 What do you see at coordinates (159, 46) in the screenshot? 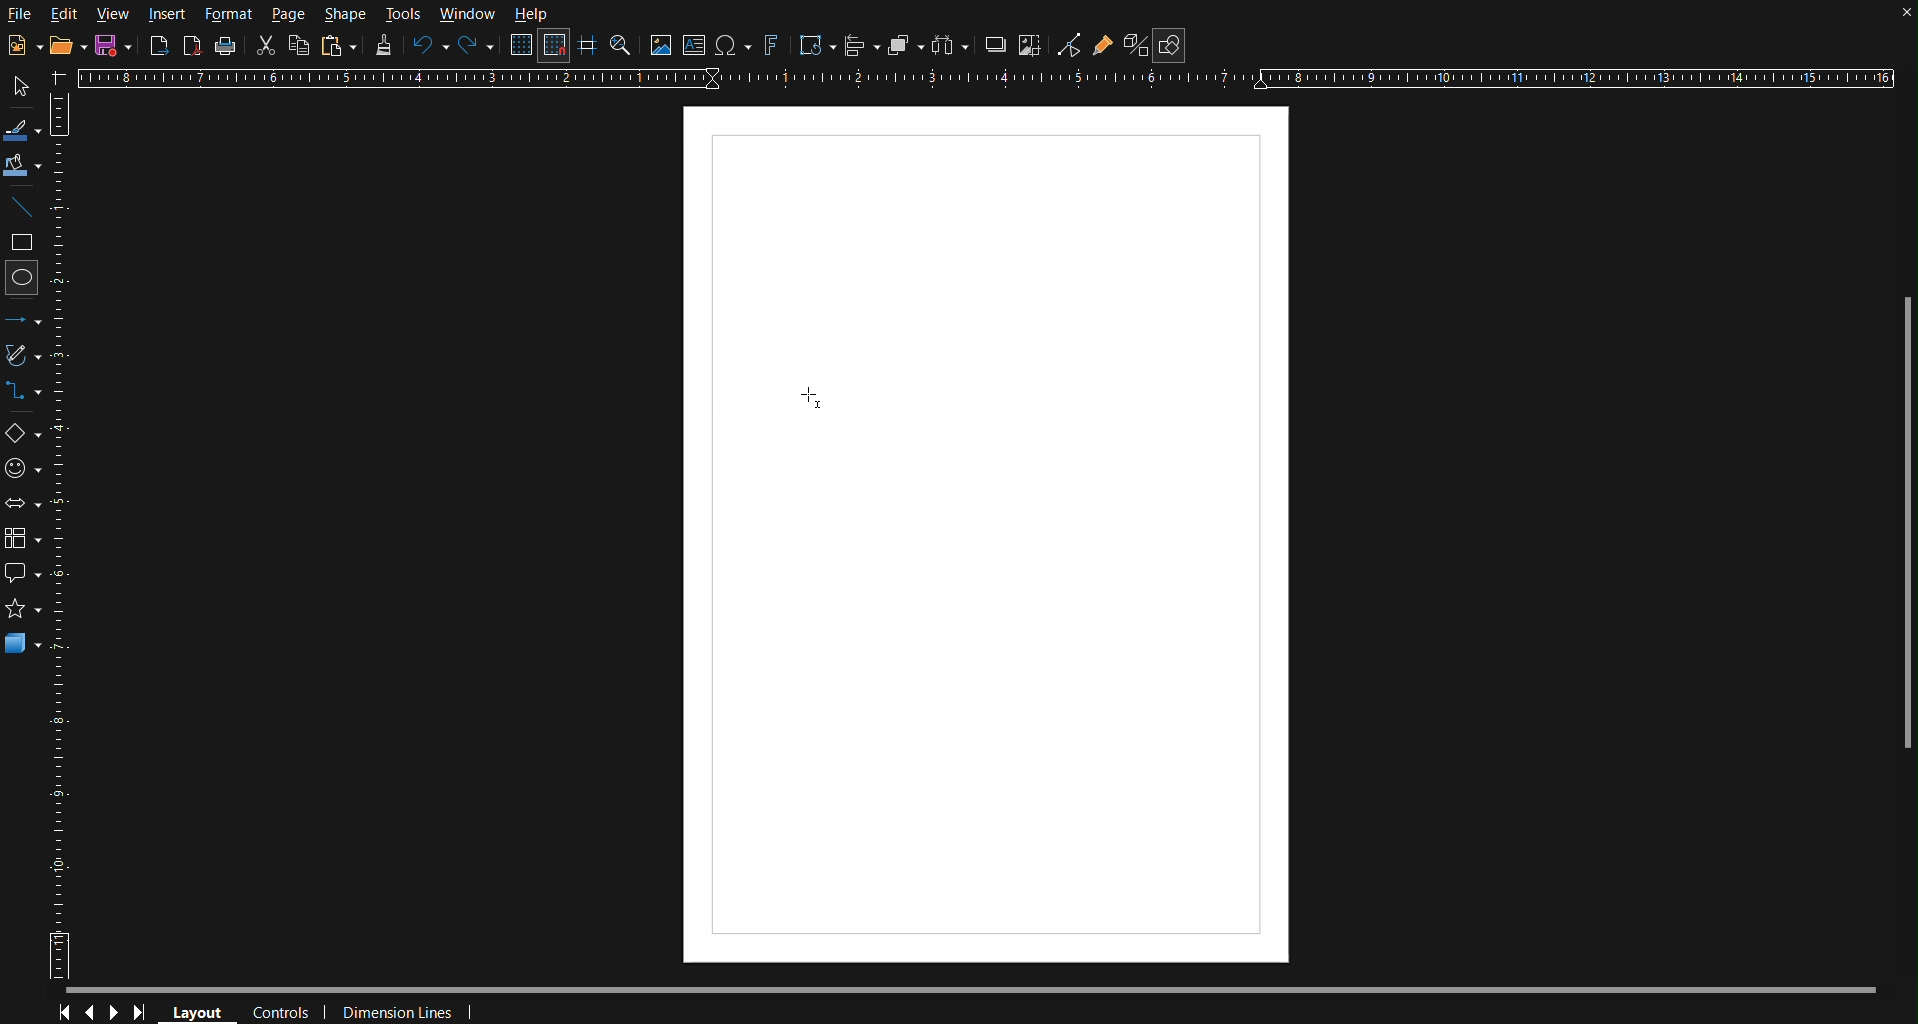
I see `Export` at bounding box center [159, 46].